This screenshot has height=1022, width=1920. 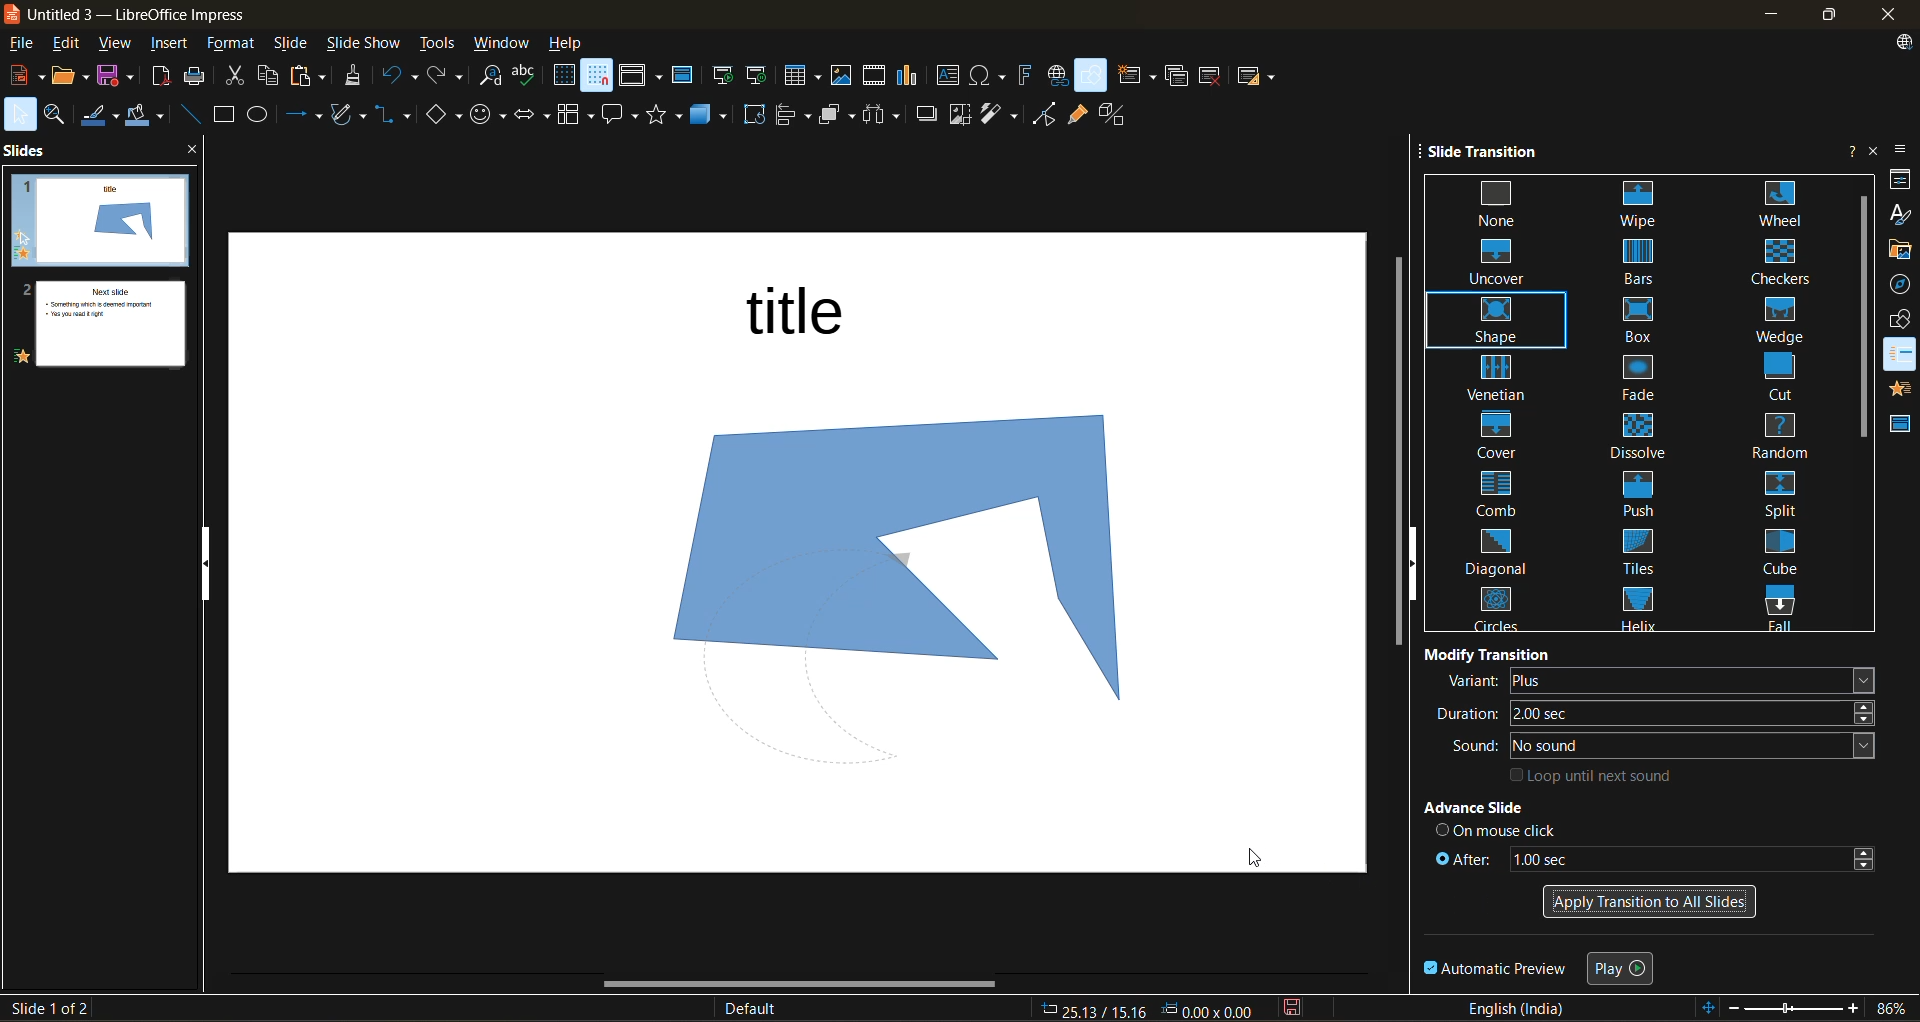 What do you see at coordinates (1093, 76) in the screenshot?
I see `show draw functions` at bounding box center [1093, 76].